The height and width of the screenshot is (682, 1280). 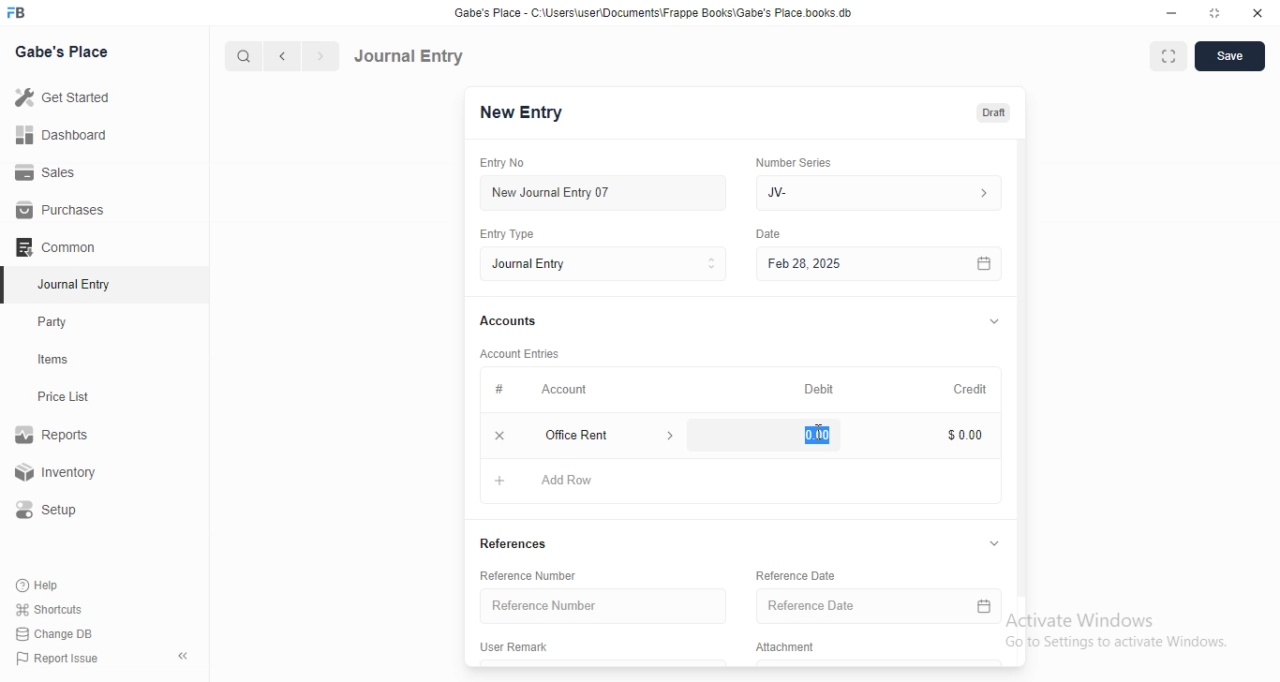 What do you see at coordinates (796, 578) in the screenshot?
I see `‘Reference Date` at bounding box center [796, 578].